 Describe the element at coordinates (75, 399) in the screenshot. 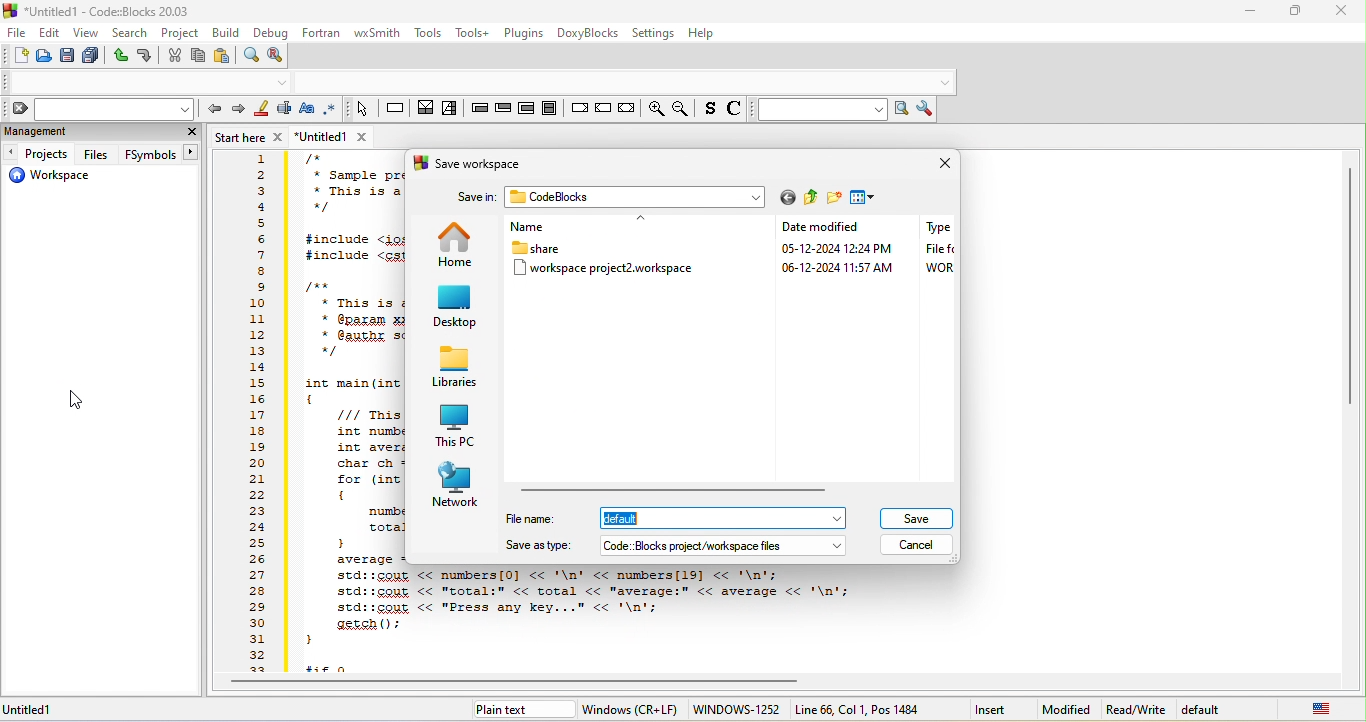

I see `cursor` at that location.